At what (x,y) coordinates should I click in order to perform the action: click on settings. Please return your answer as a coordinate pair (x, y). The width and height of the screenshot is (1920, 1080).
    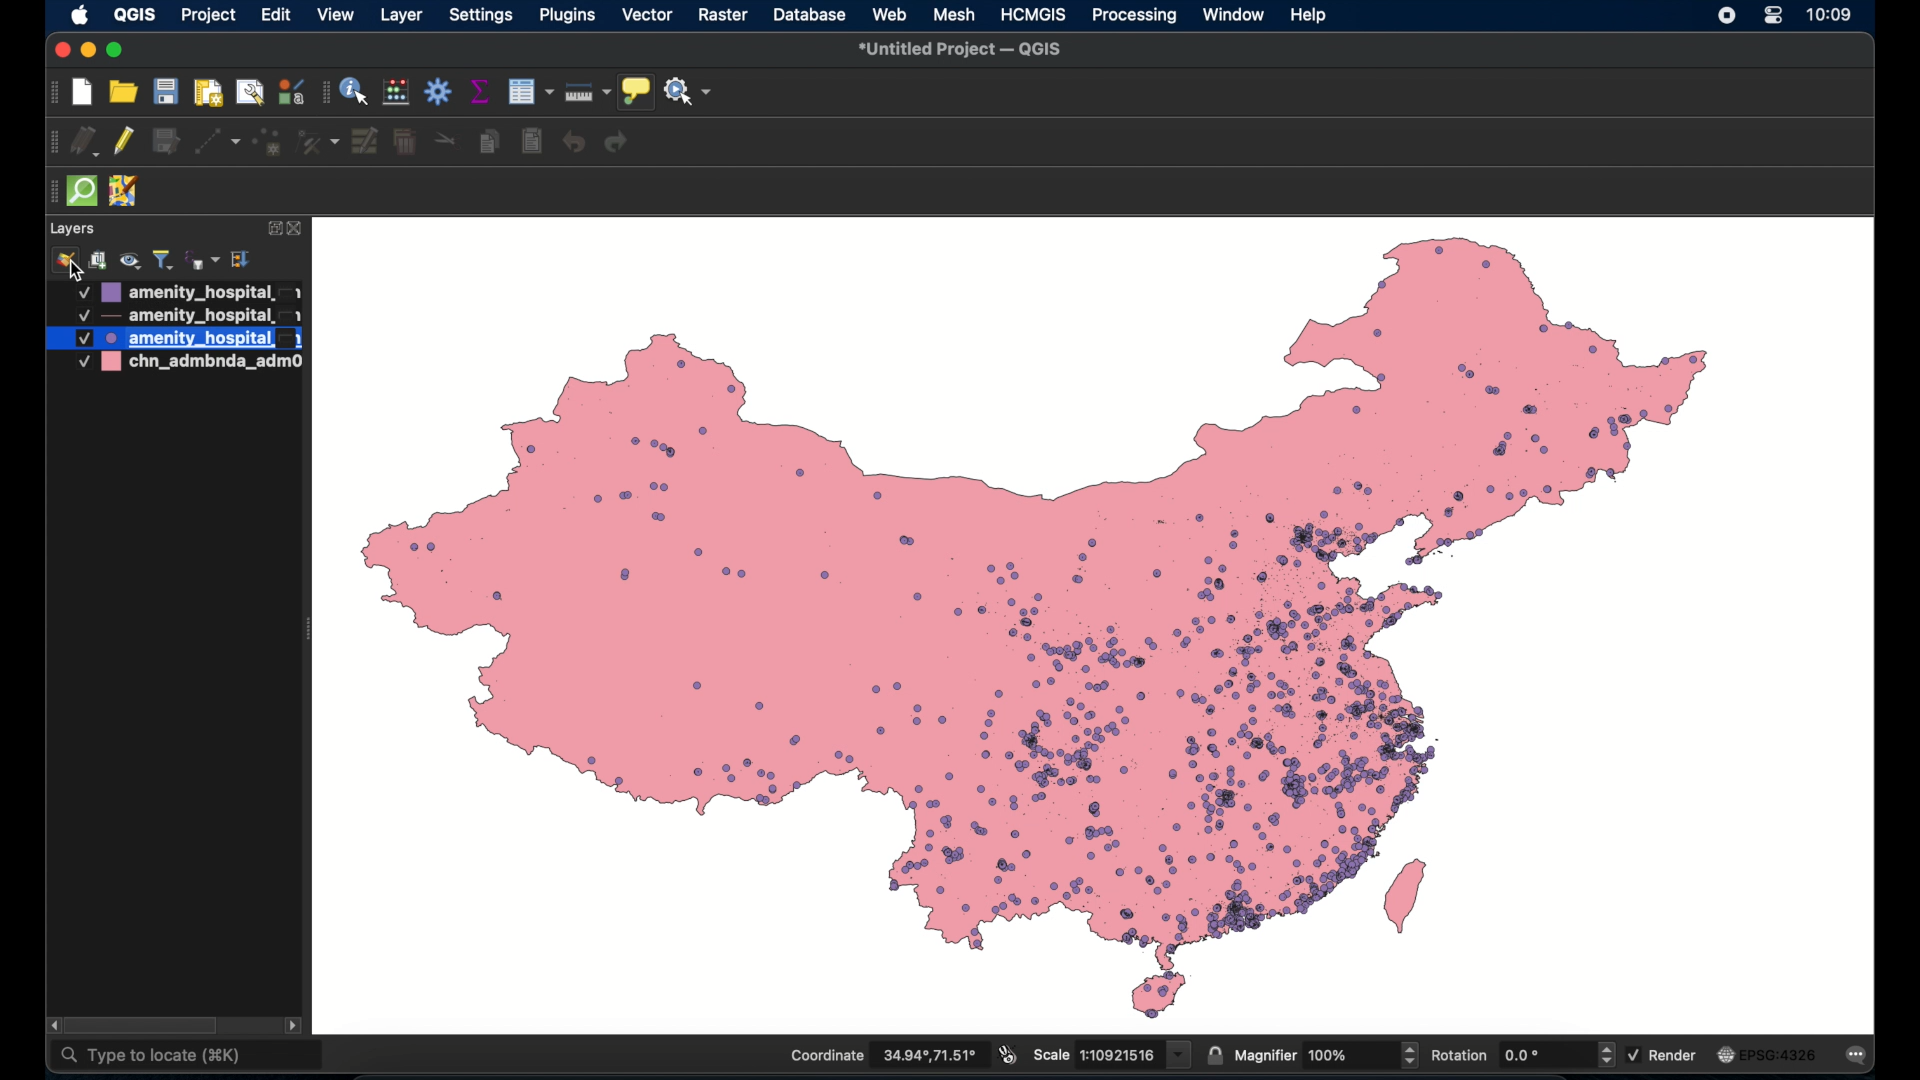
    Looking at the image, I should click on (482, 16).